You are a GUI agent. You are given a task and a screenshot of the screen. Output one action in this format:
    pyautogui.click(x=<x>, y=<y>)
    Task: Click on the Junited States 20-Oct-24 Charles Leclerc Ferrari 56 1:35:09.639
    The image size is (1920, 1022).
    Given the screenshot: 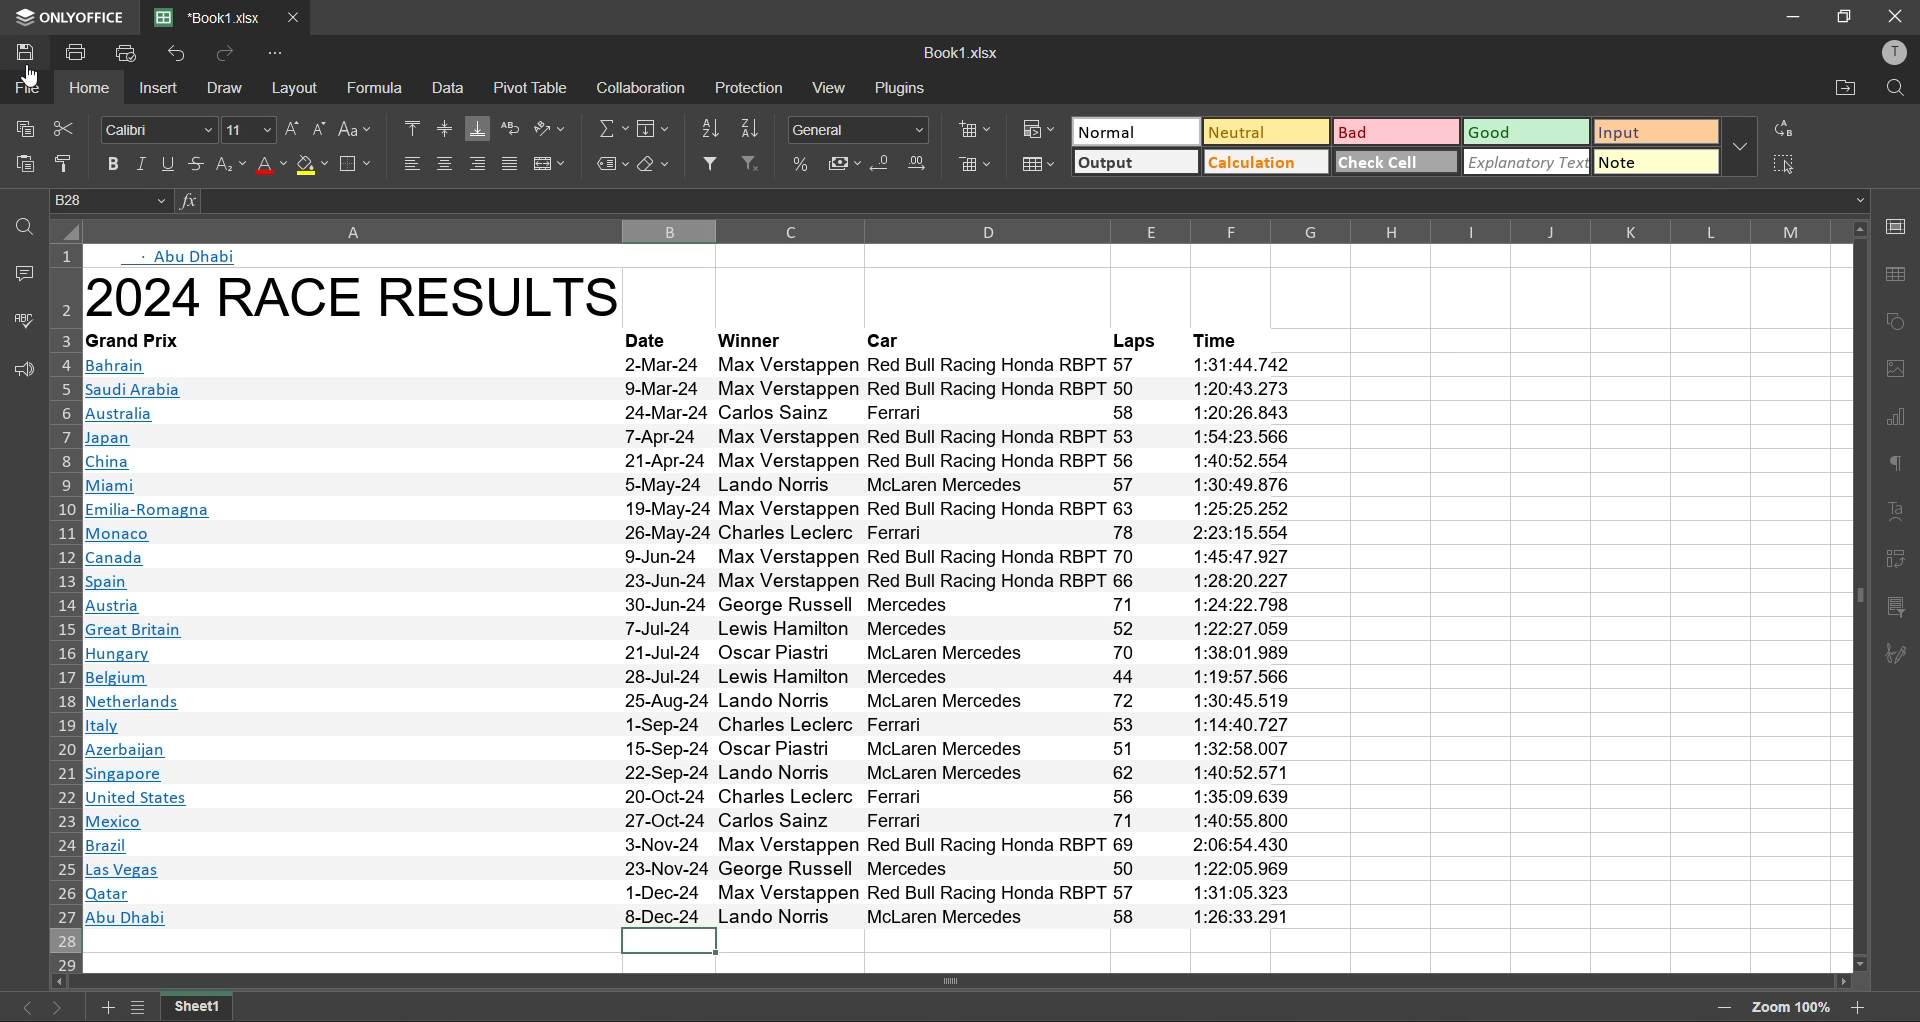 What is the action you would take?
    pyautogui.click(x=691, y=799)
    